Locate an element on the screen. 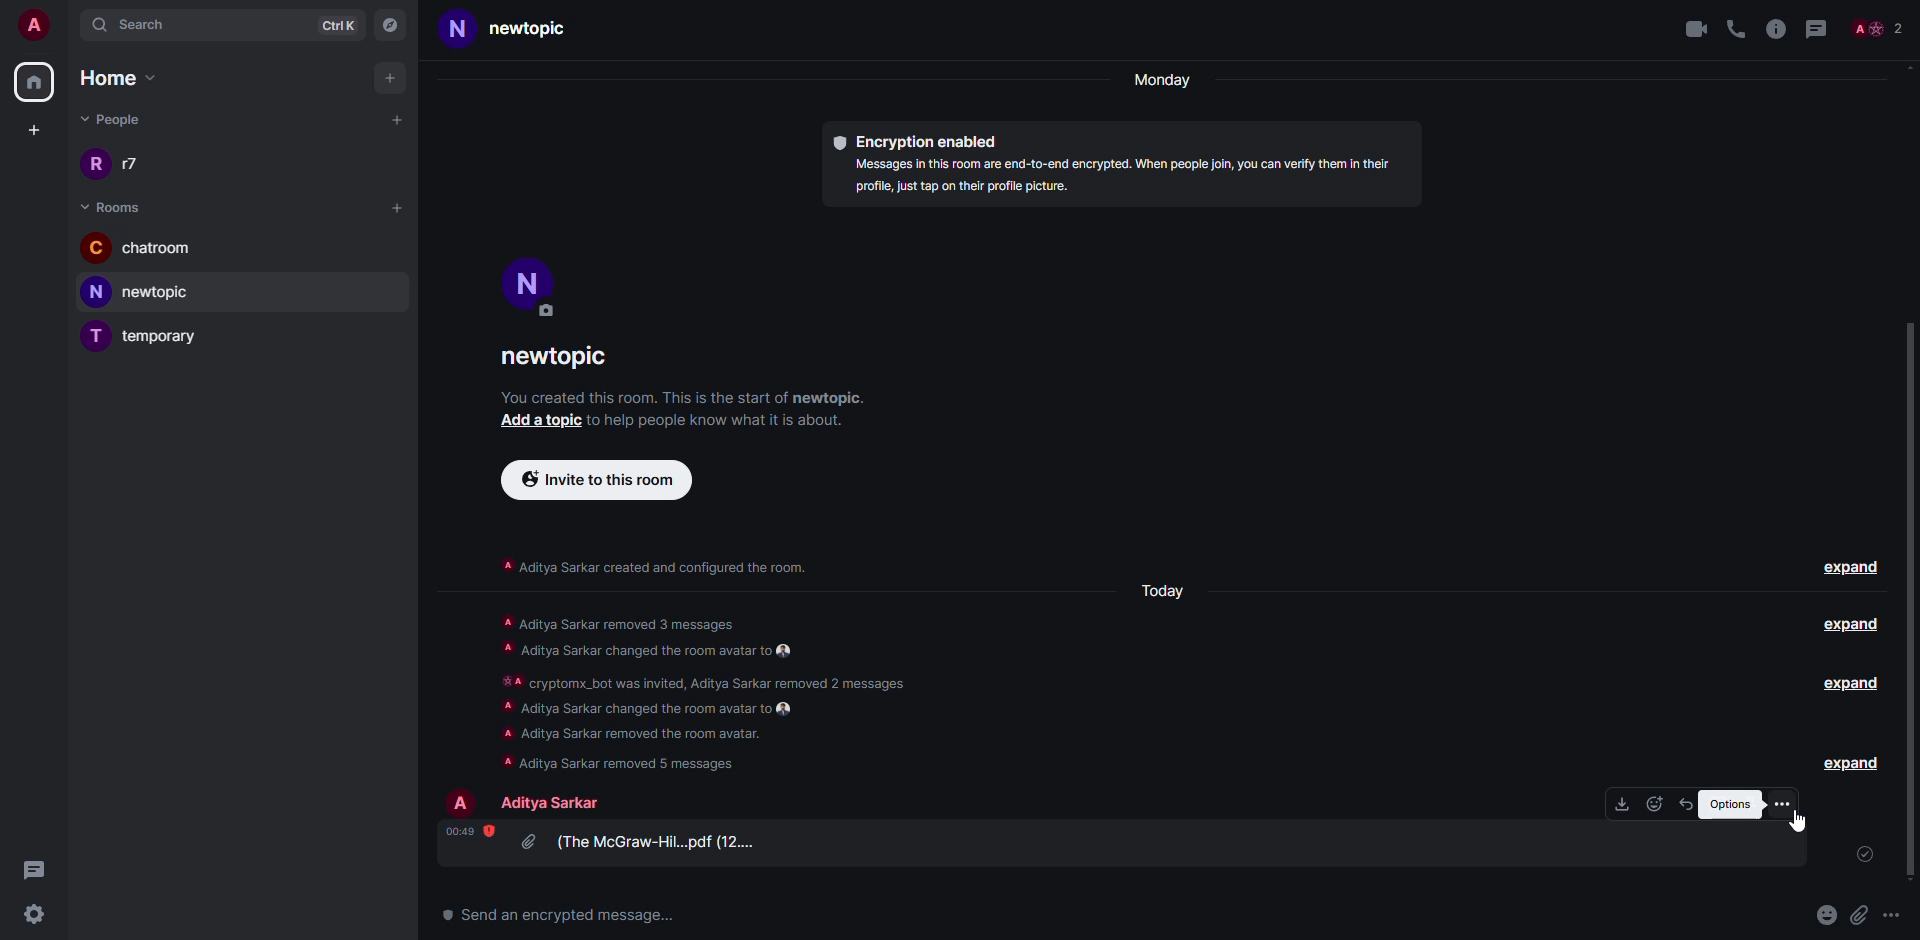 This screenshot has height=940, width=1920. options is located at coordinates (1729, 802).